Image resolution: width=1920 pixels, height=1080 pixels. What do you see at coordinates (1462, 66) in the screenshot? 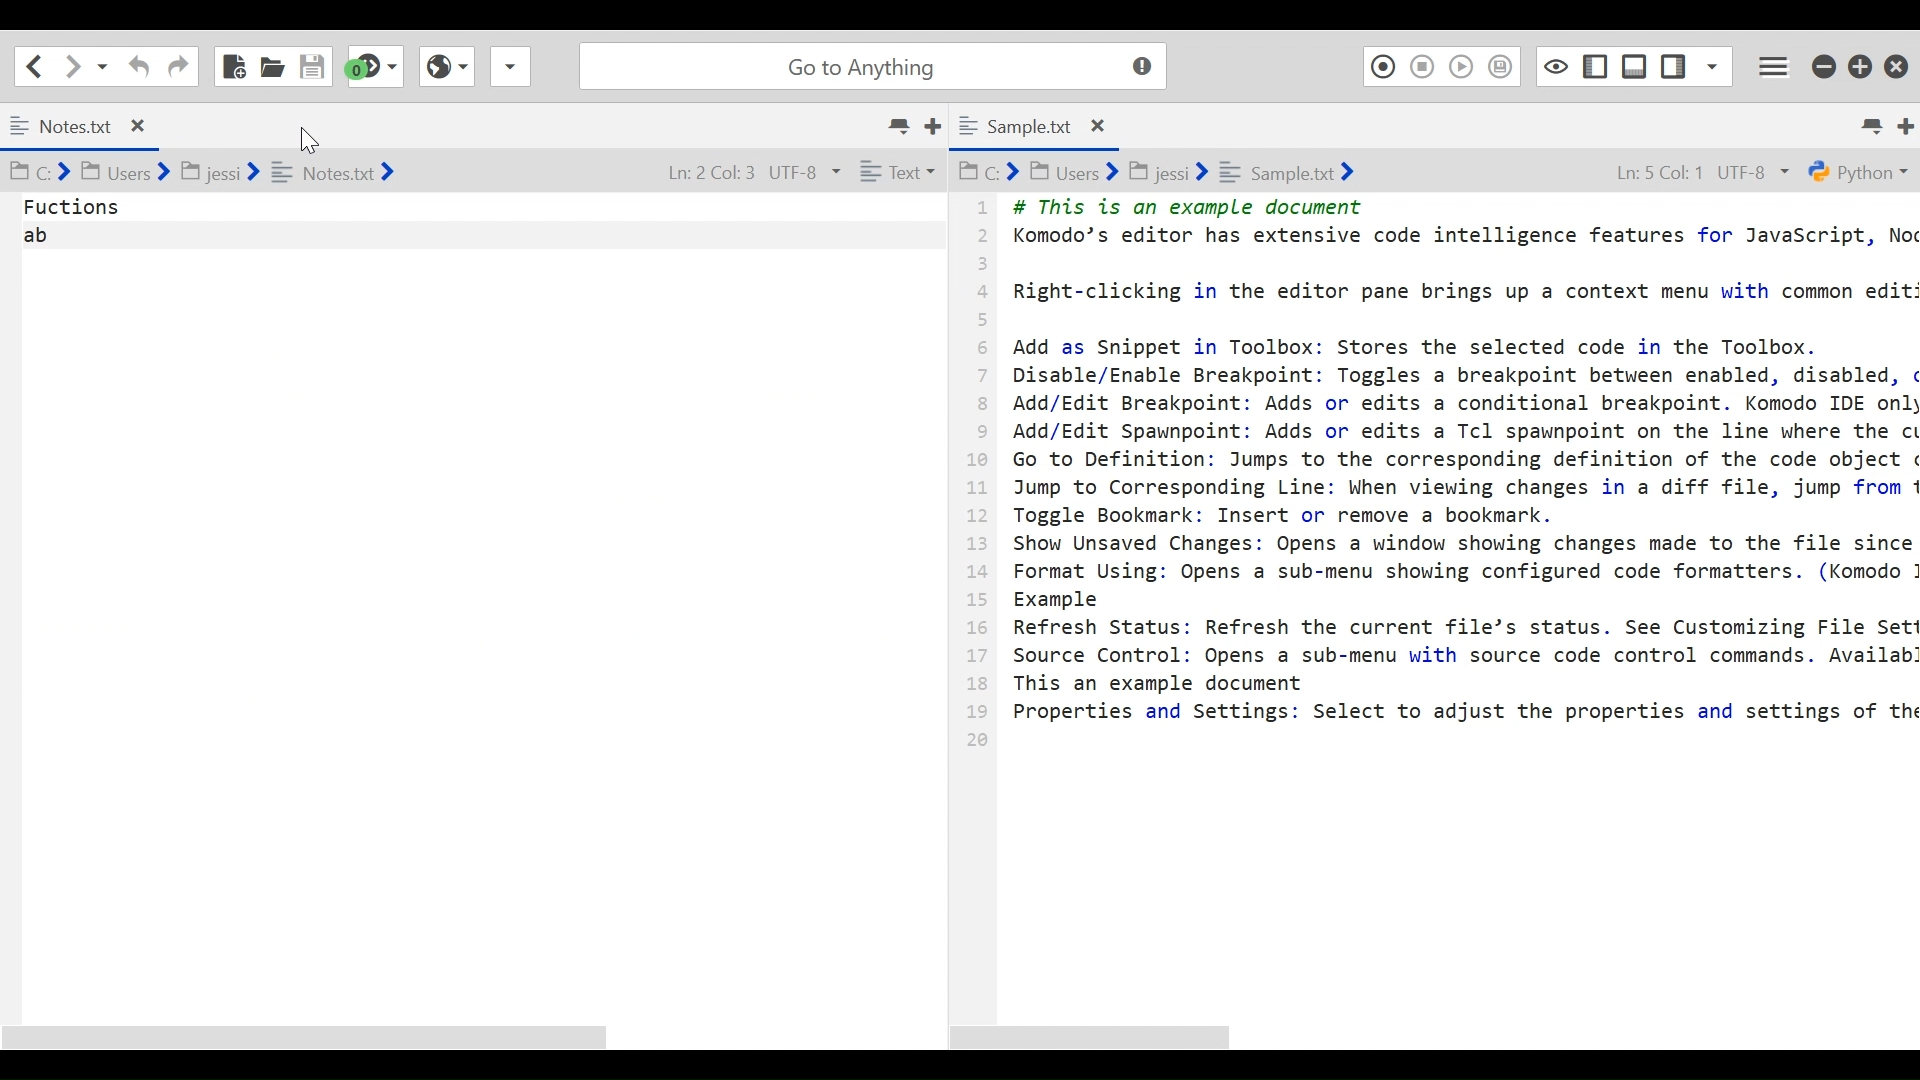
I see `Play Last Macro` at bounding box center [1462, 66].